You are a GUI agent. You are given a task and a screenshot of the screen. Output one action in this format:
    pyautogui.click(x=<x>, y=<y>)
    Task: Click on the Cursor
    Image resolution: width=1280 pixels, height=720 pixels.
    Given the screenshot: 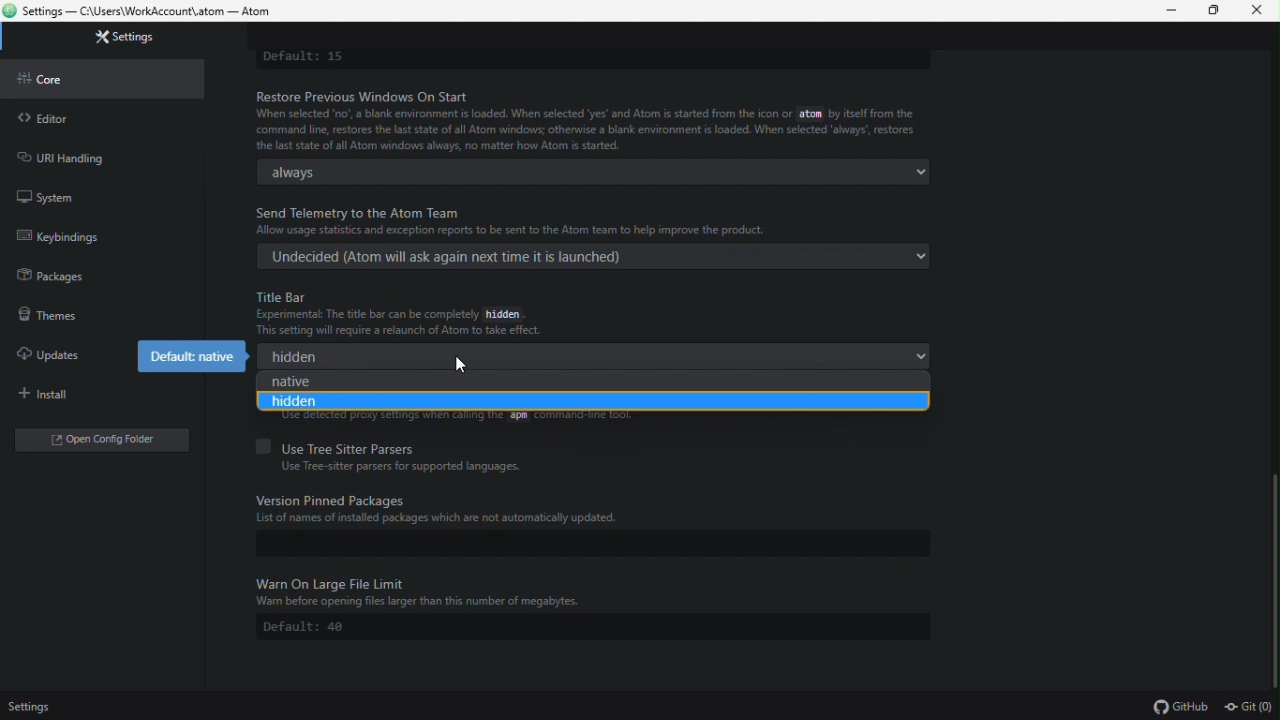 What is the action you would take?
    pyautogui.click(x=460, y=366)
    